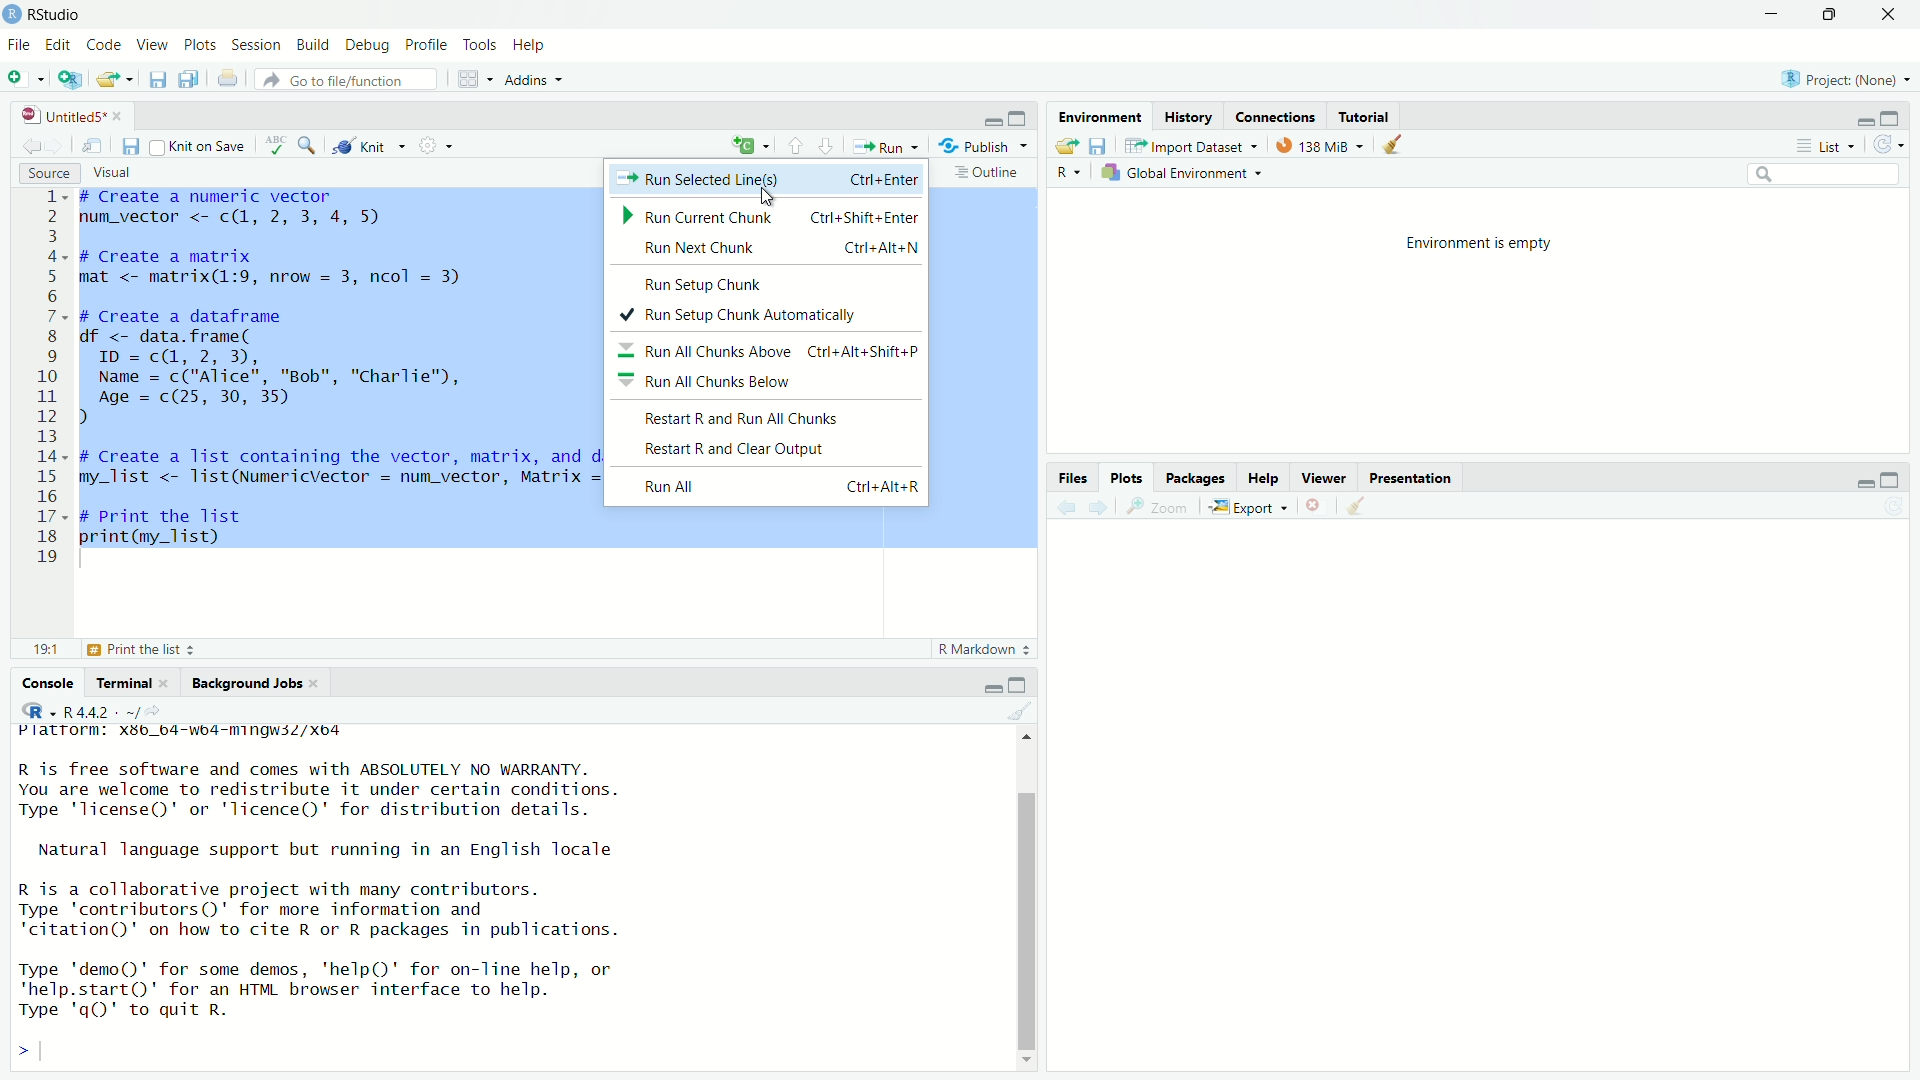  What do you see at coordinates (1063, 147) in the screenshot?
I see `export` at bounding box center [1063, 147].